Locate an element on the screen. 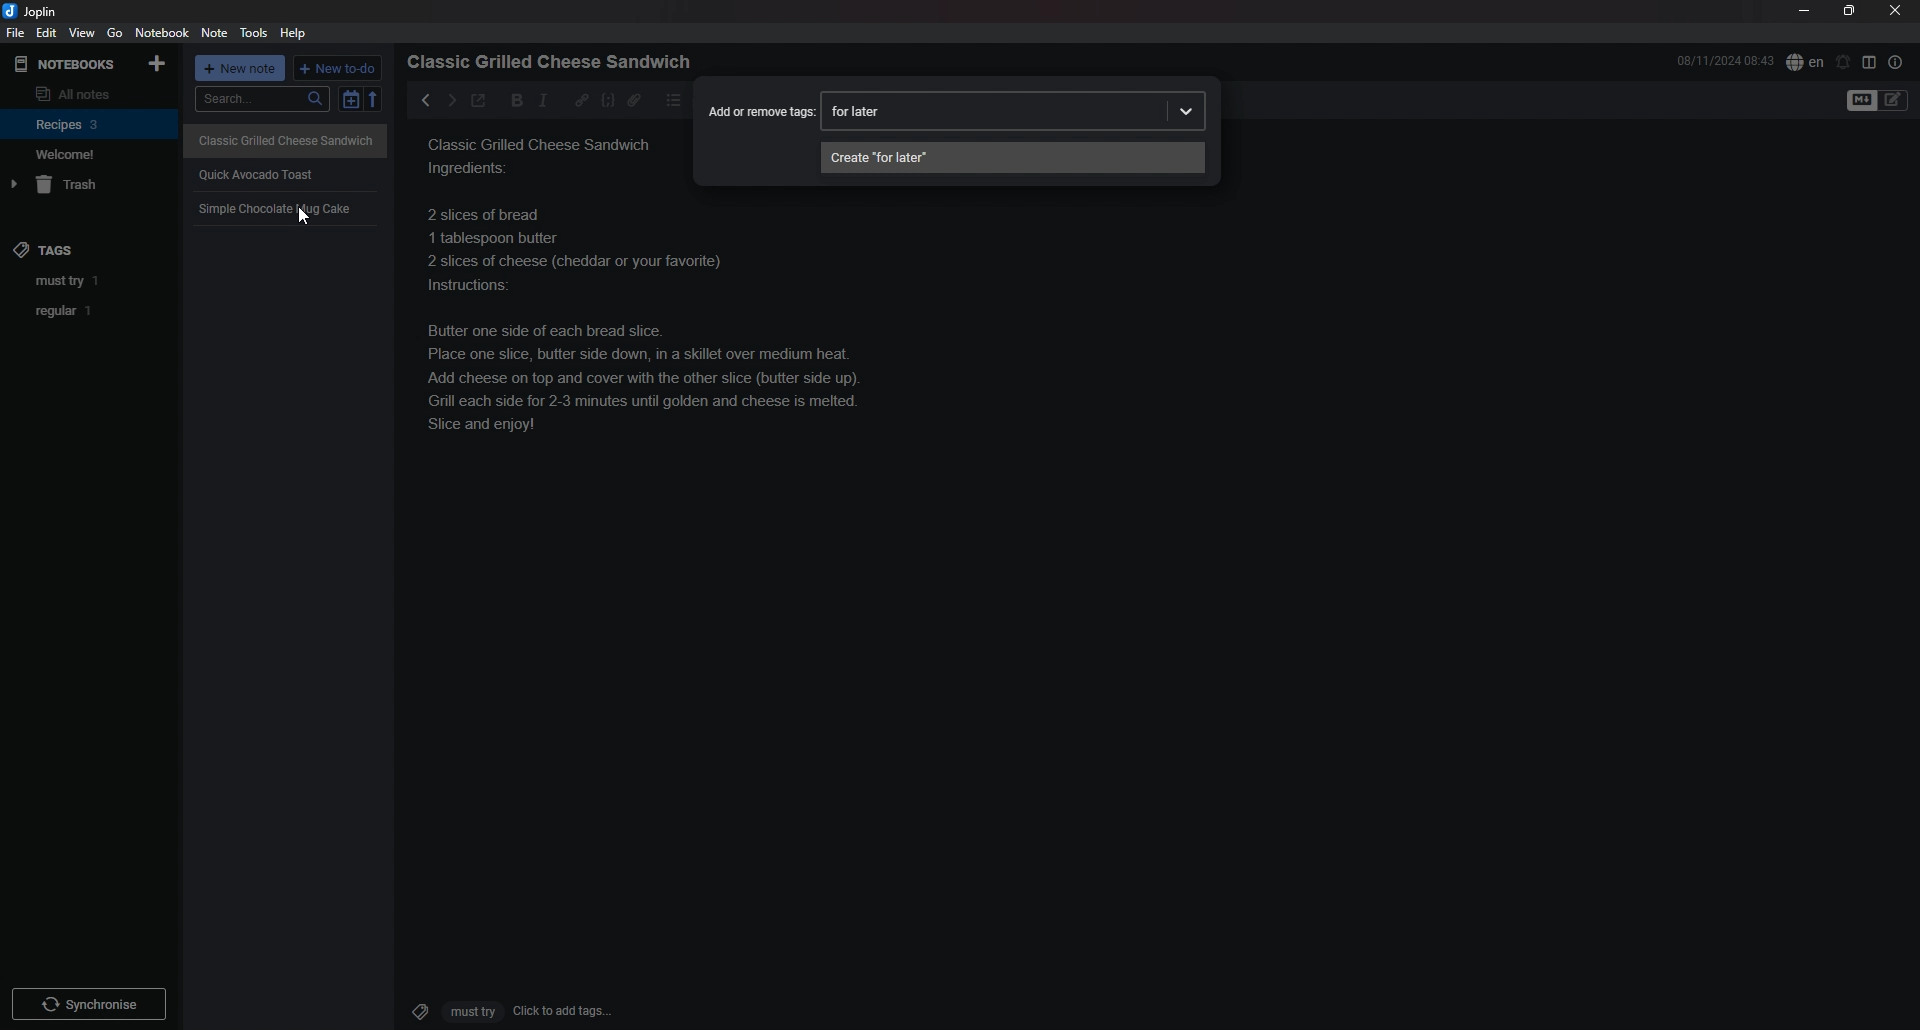 This screenshot has width=1920, height=1030. spell check is located at coordinates (1805, 61).